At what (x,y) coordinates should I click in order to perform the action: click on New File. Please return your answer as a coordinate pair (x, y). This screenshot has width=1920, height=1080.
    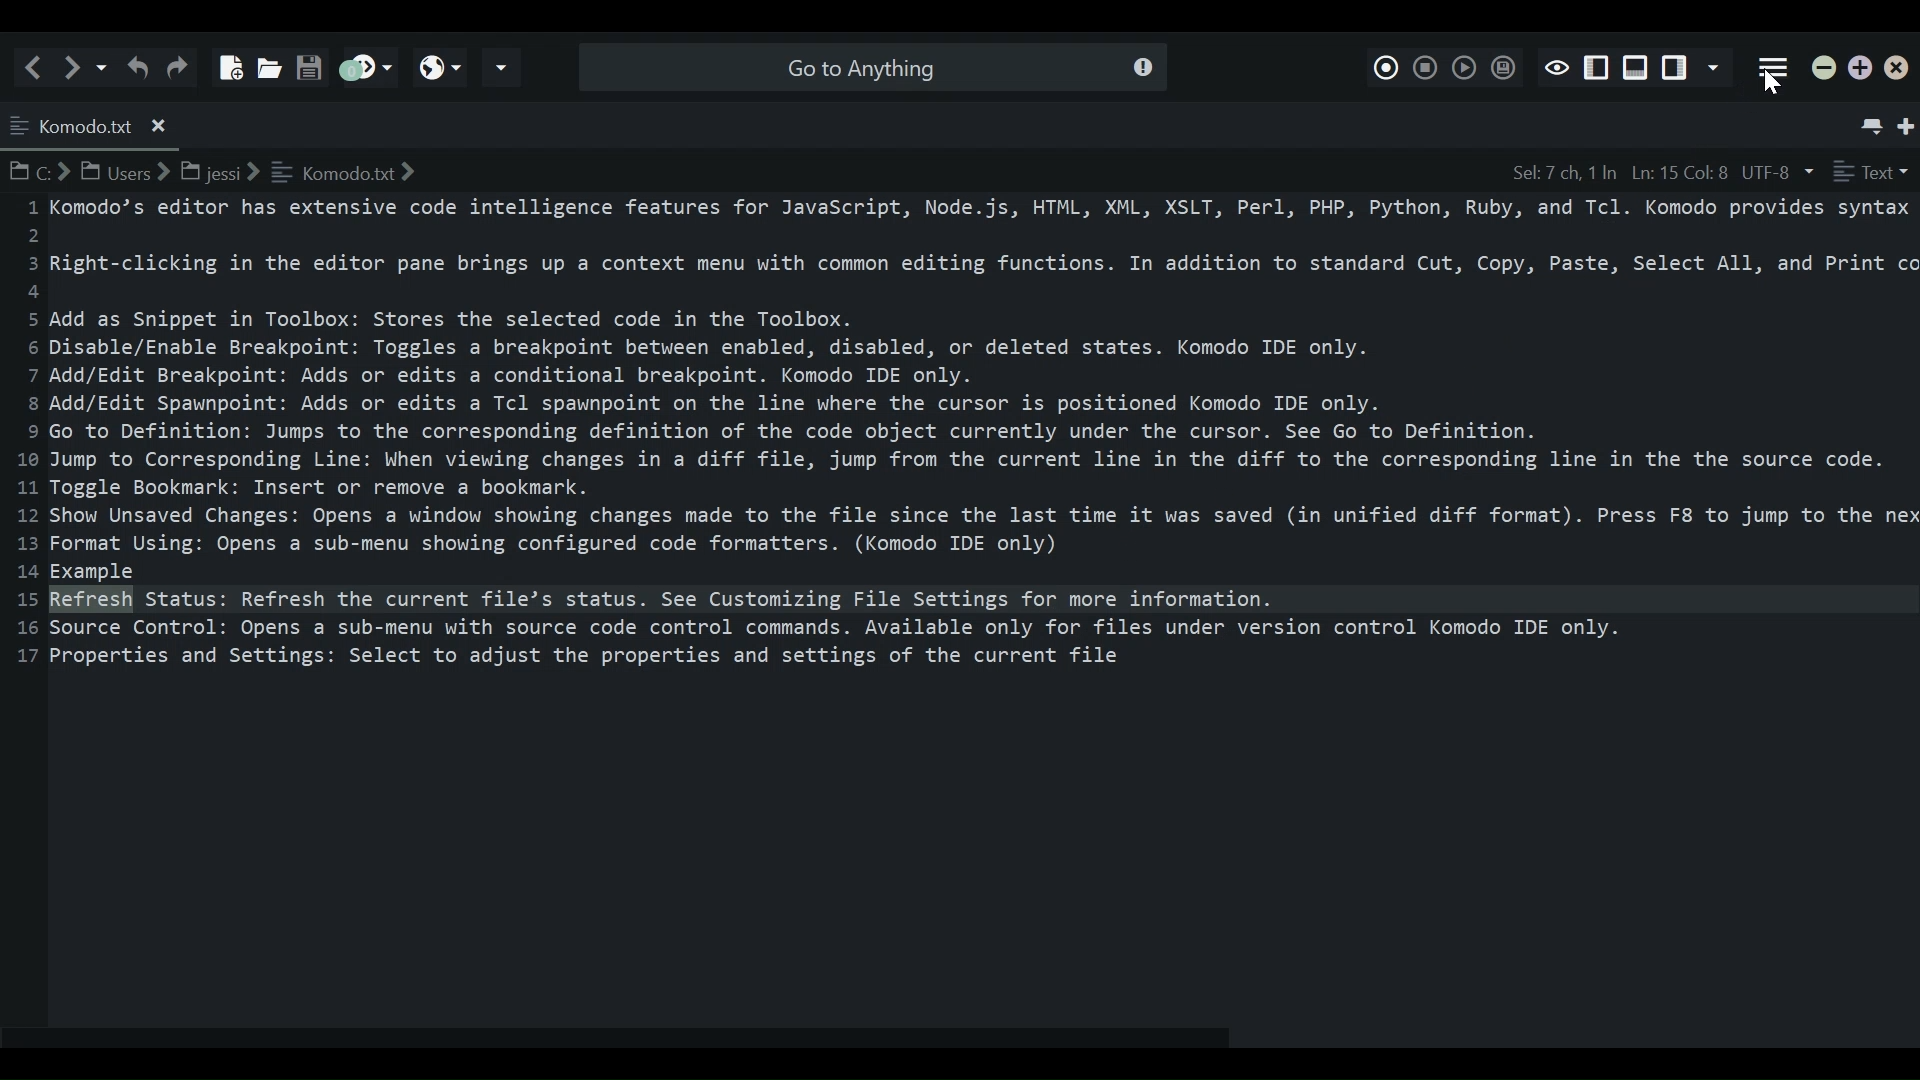
    Looking at the image, I should click on (227, 60).